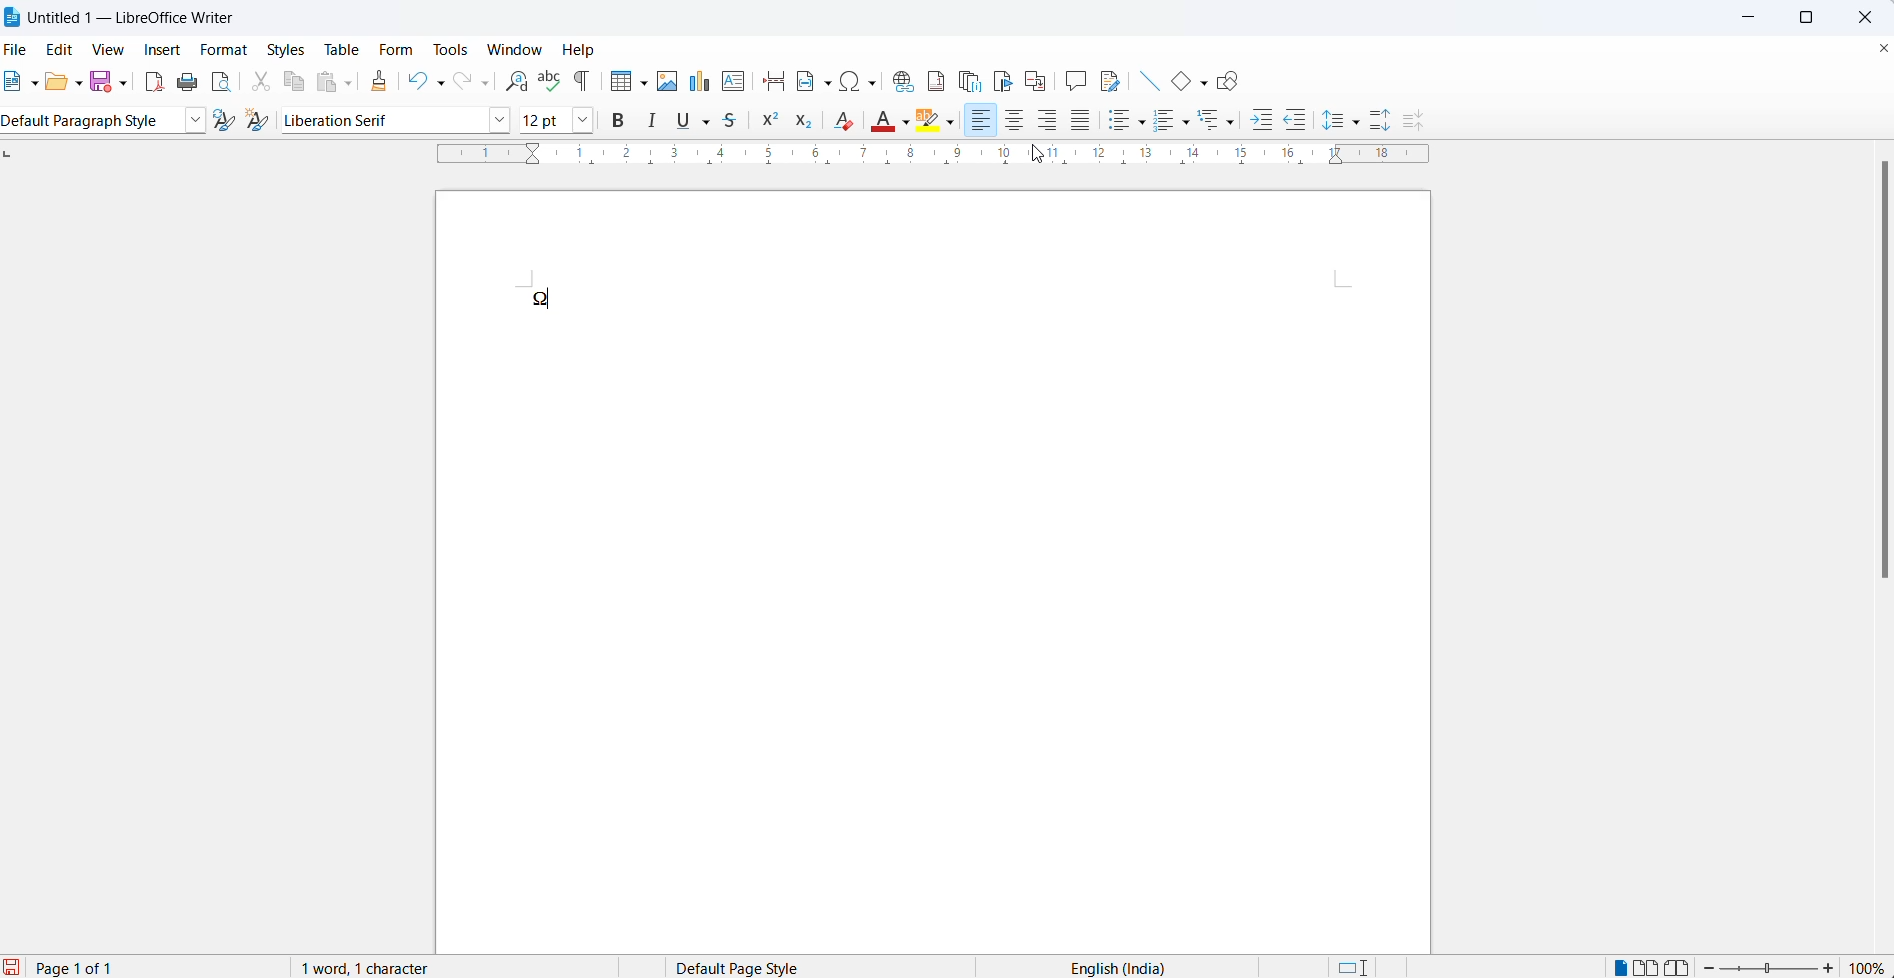  Describe the element at coordinates (709, 122) in the screenshot. I see `underline options` at that location.